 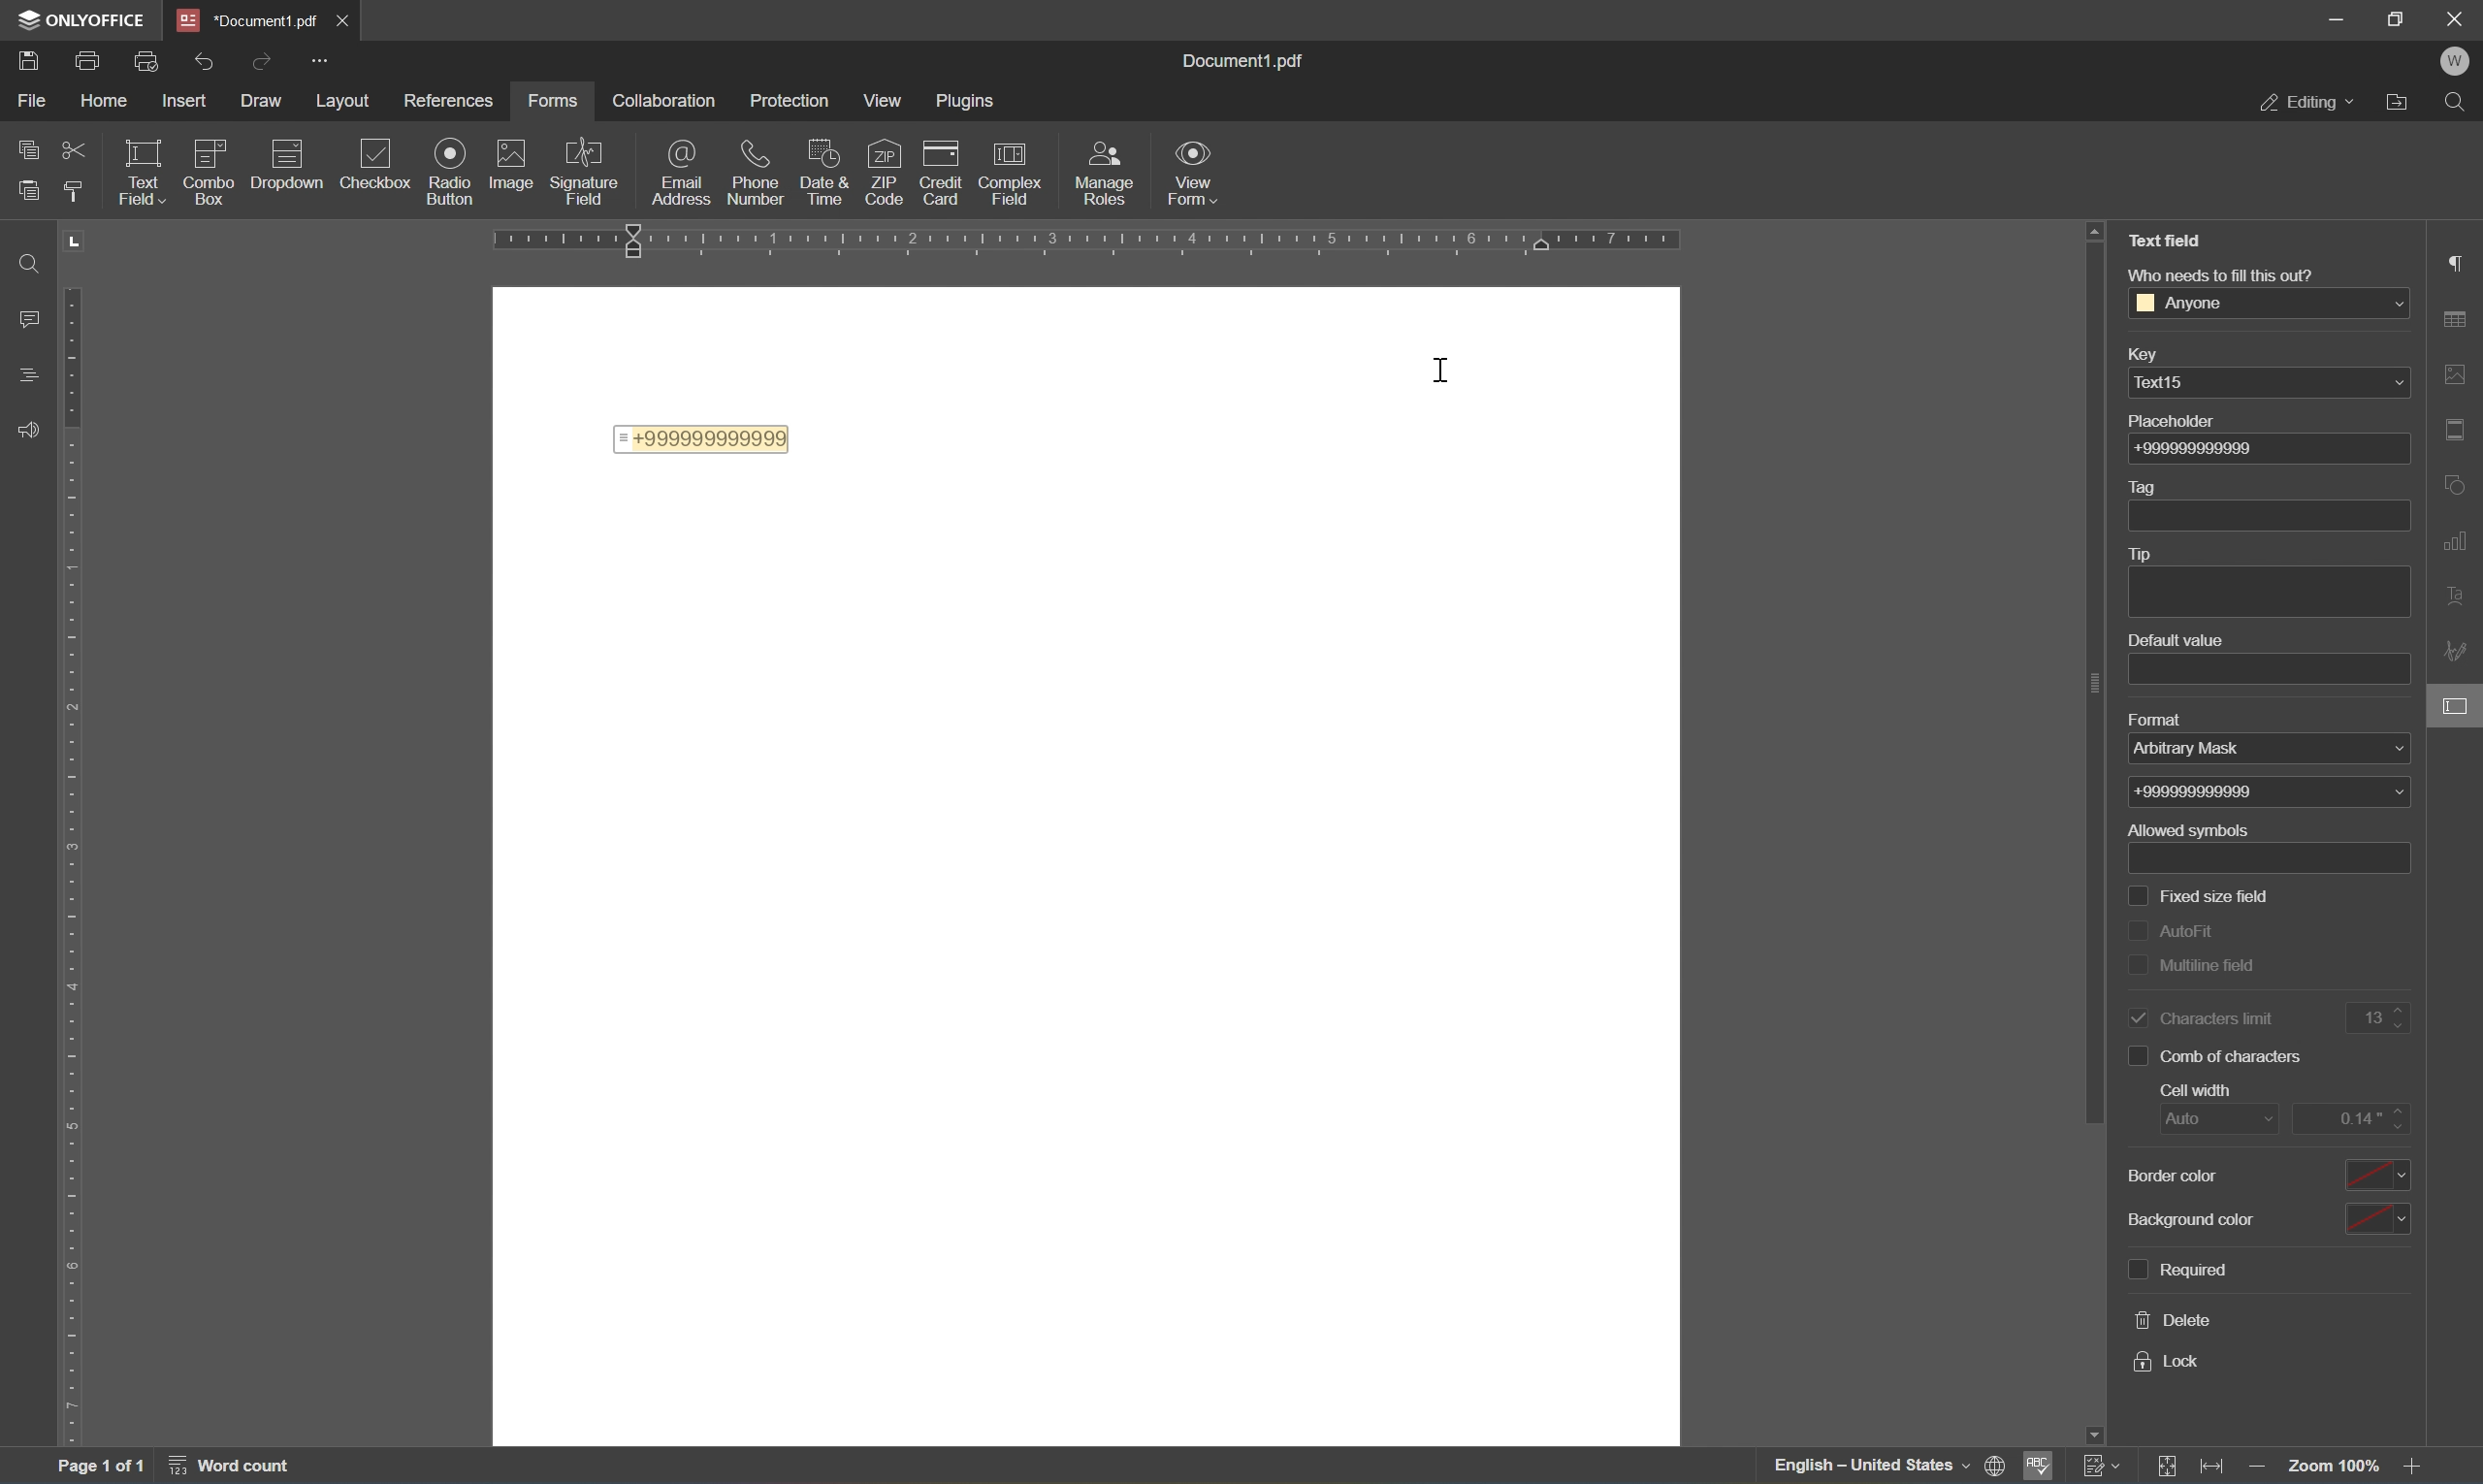 What do you see at coordinates (2396, 16) in the screenshot?
I see `restore down` at bounding box center [2396, 16].